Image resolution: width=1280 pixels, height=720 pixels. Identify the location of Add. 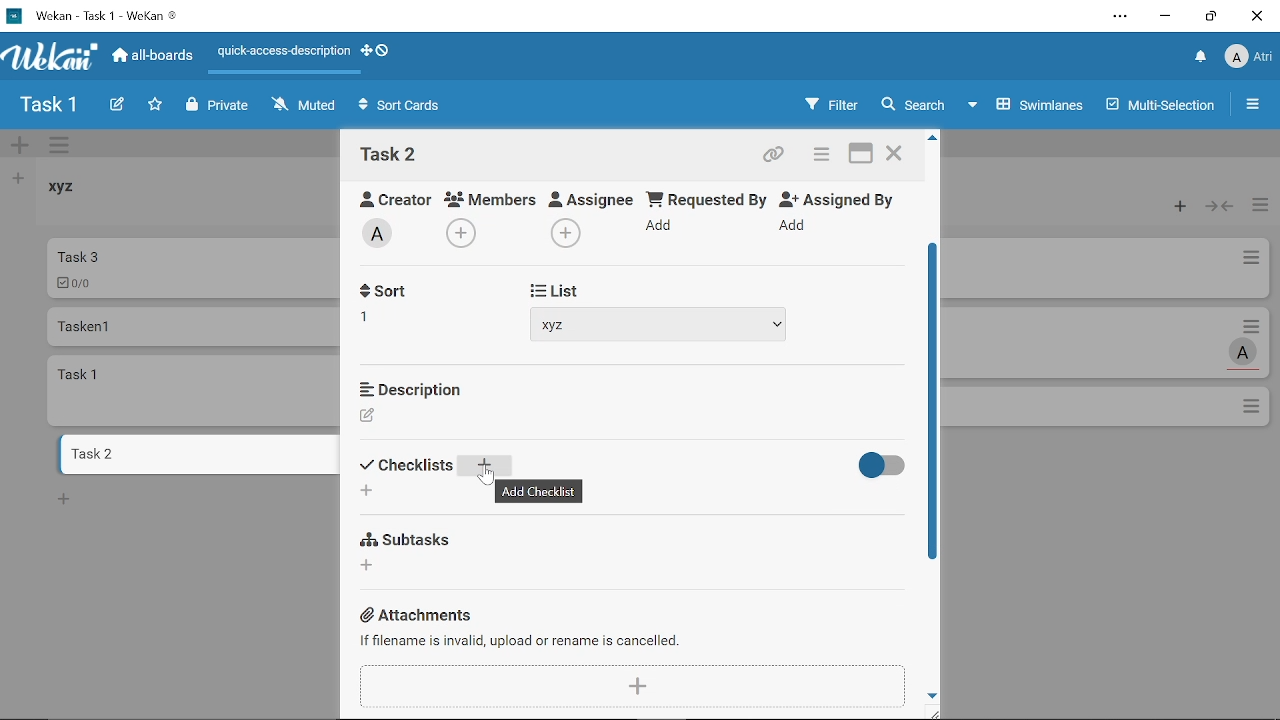
(366, 492).